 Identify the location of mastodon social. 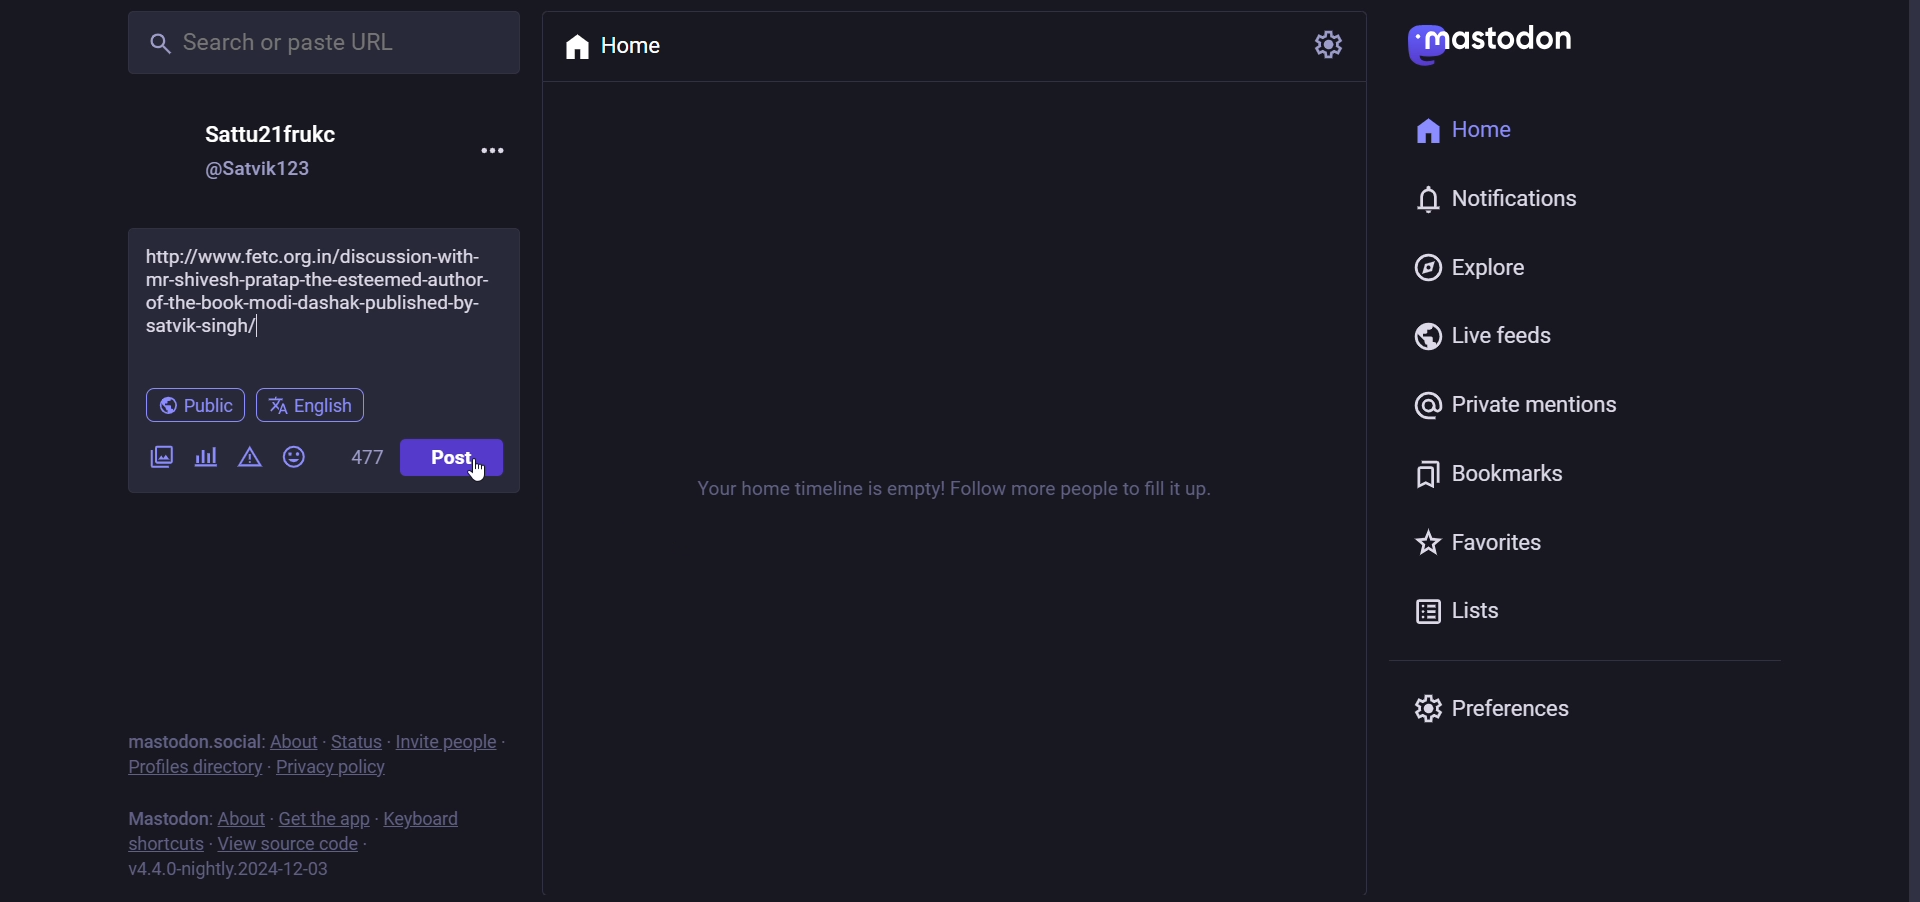
(186, 738).